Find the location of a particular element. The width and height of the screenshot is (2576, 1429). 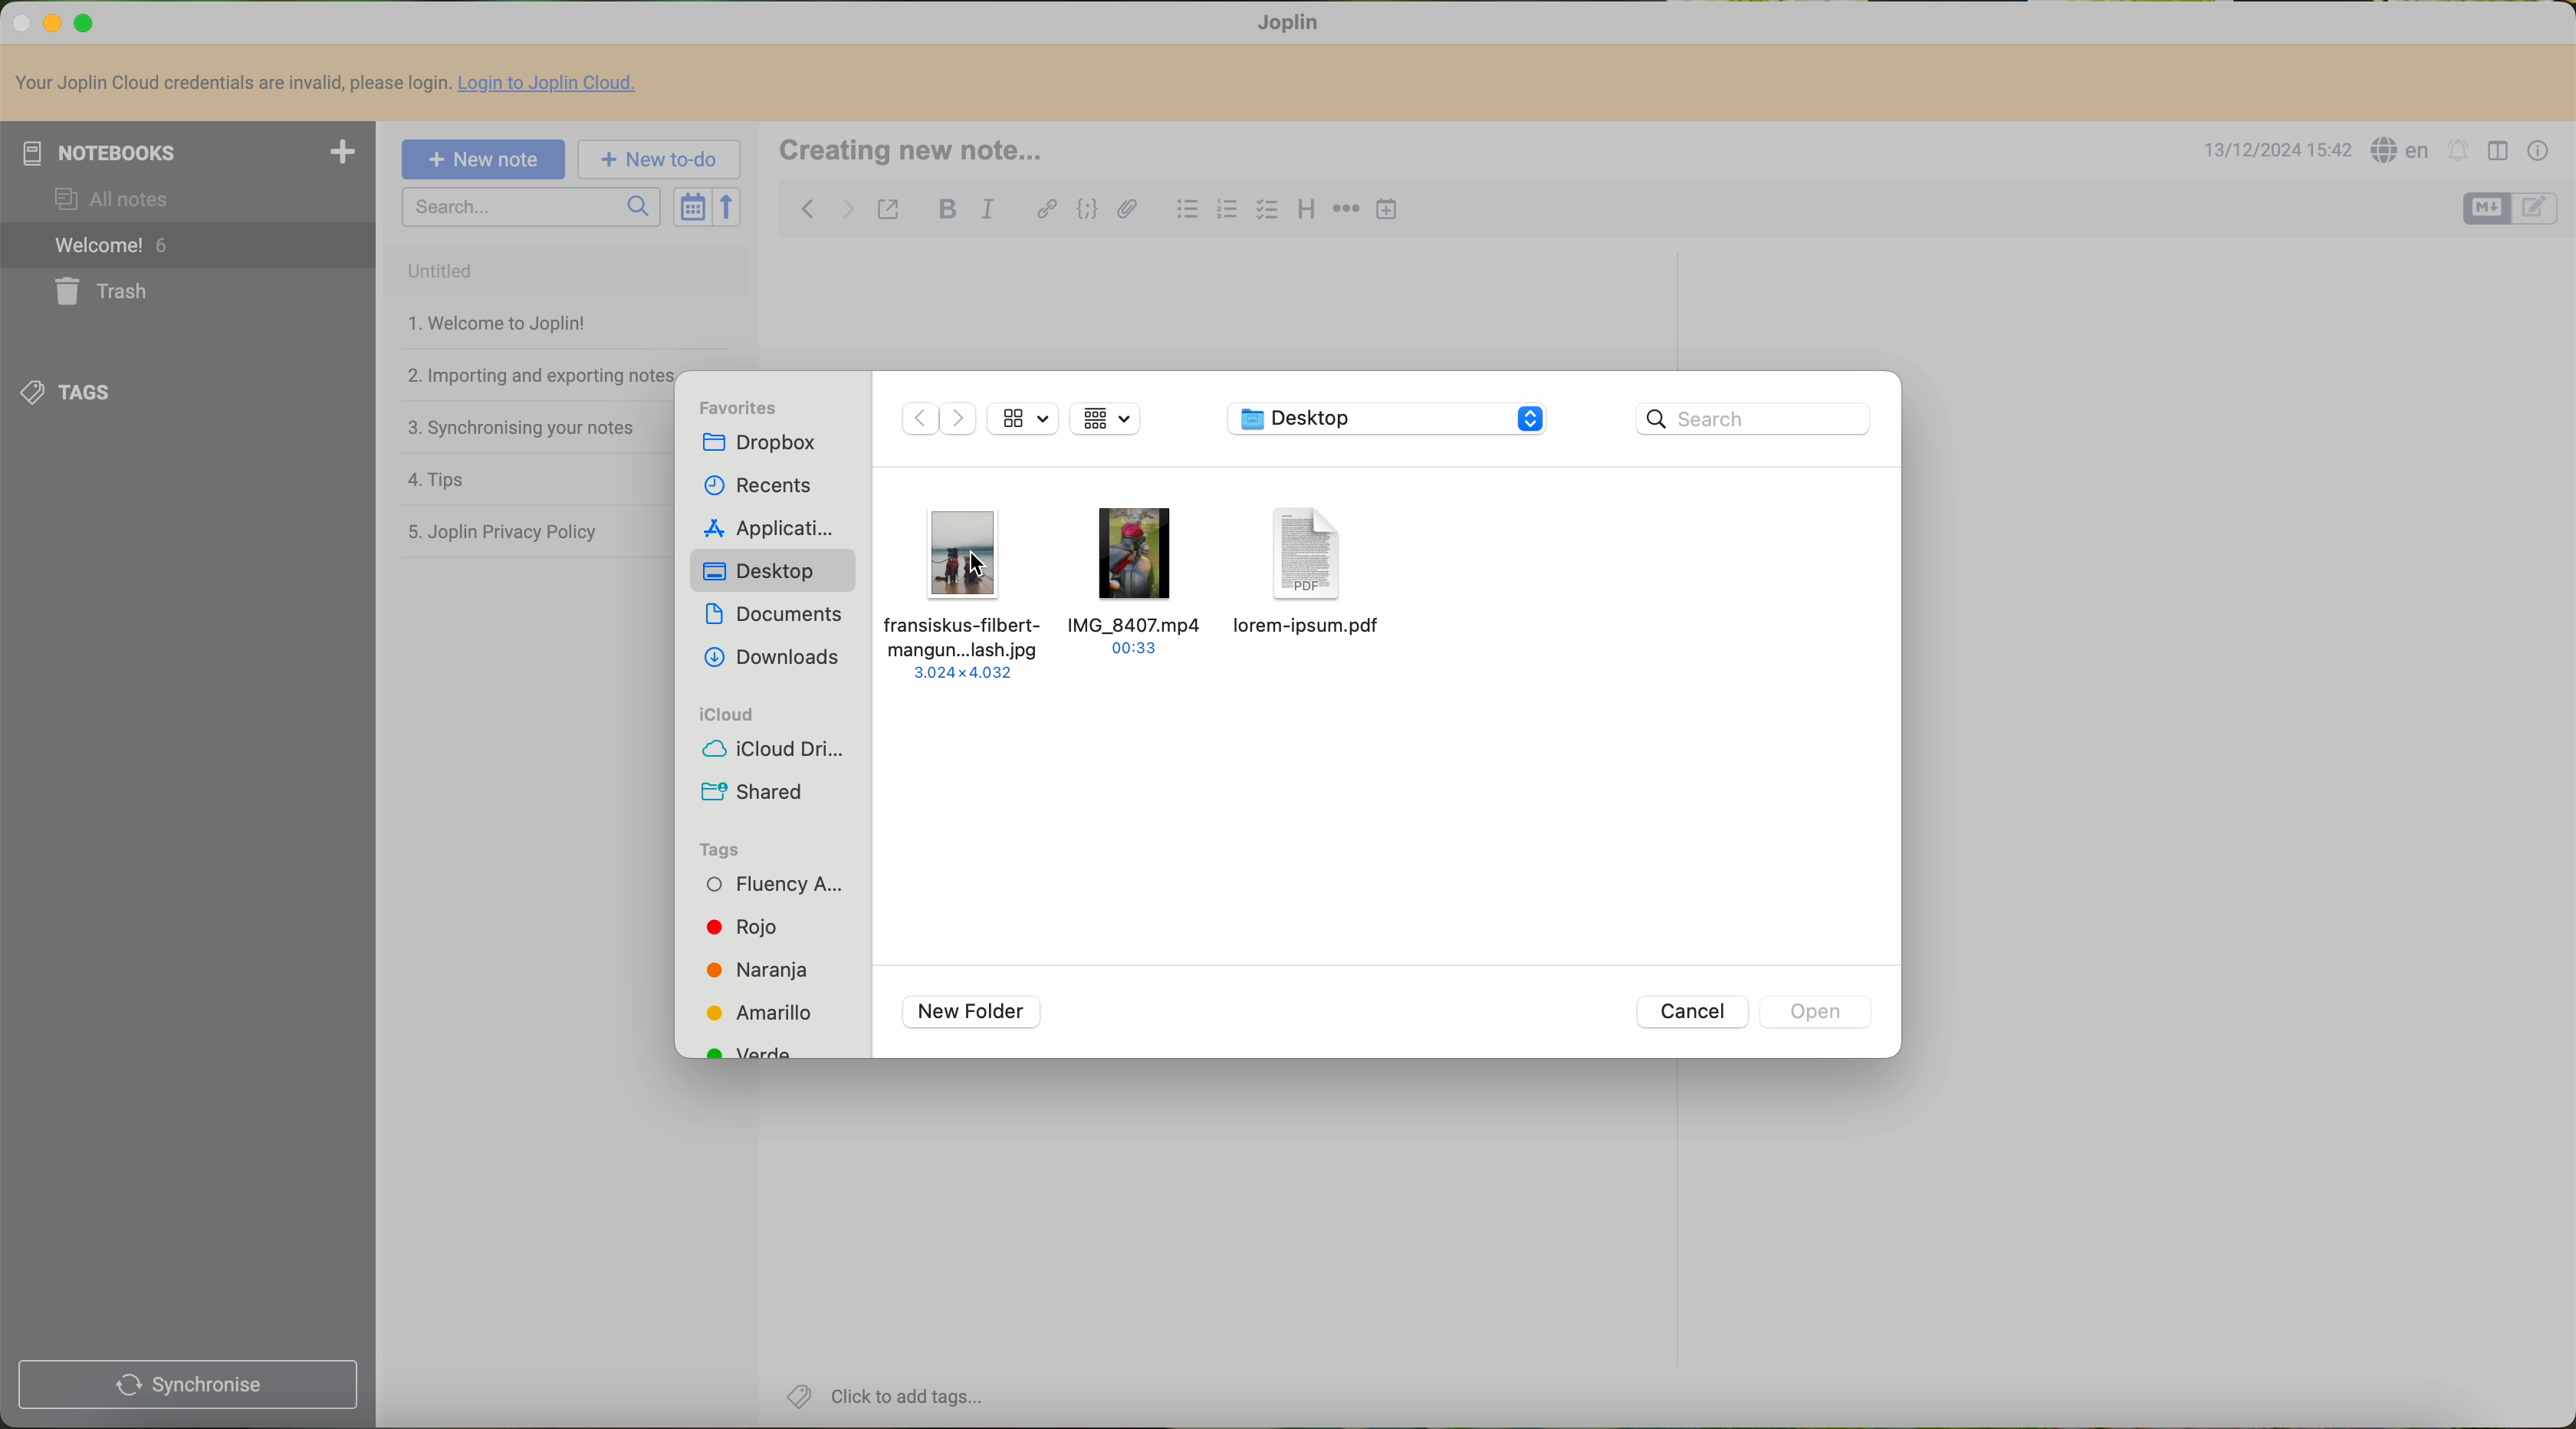

applications is located at coordinates (776, 530).